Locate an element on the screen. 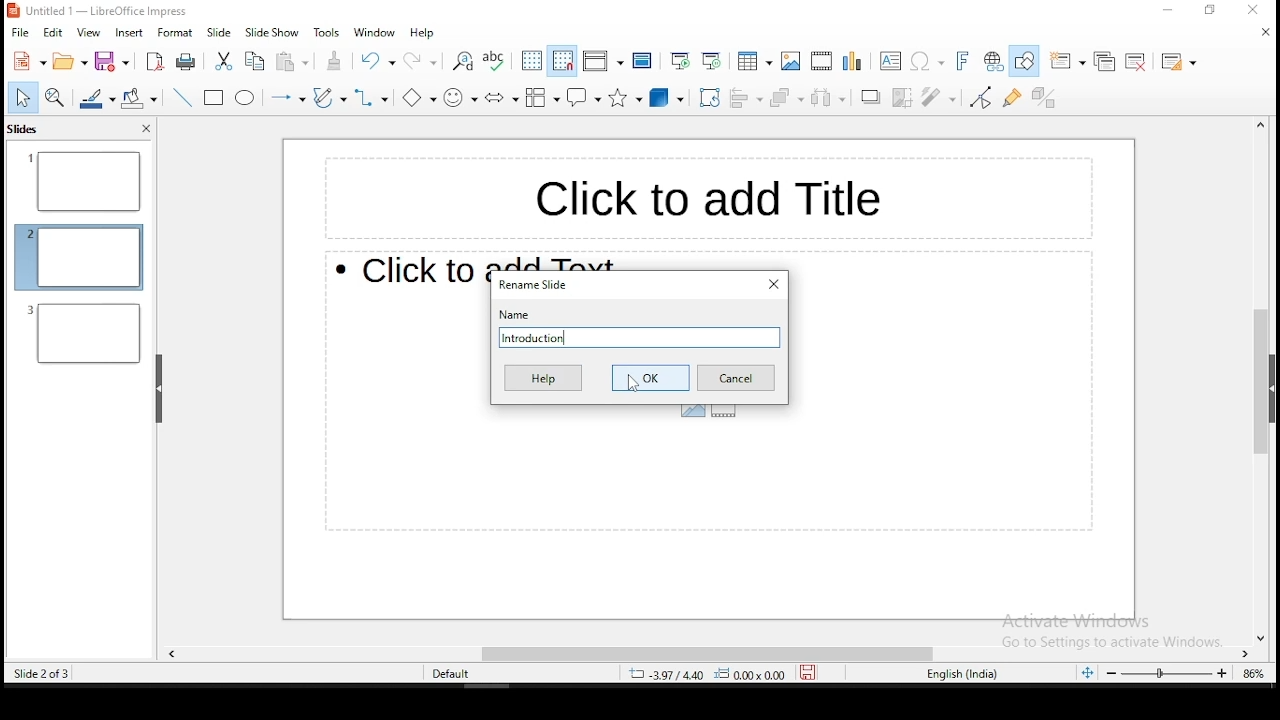 This screenshot has height=720, width=1280. save is located at coordinates (112, 60).